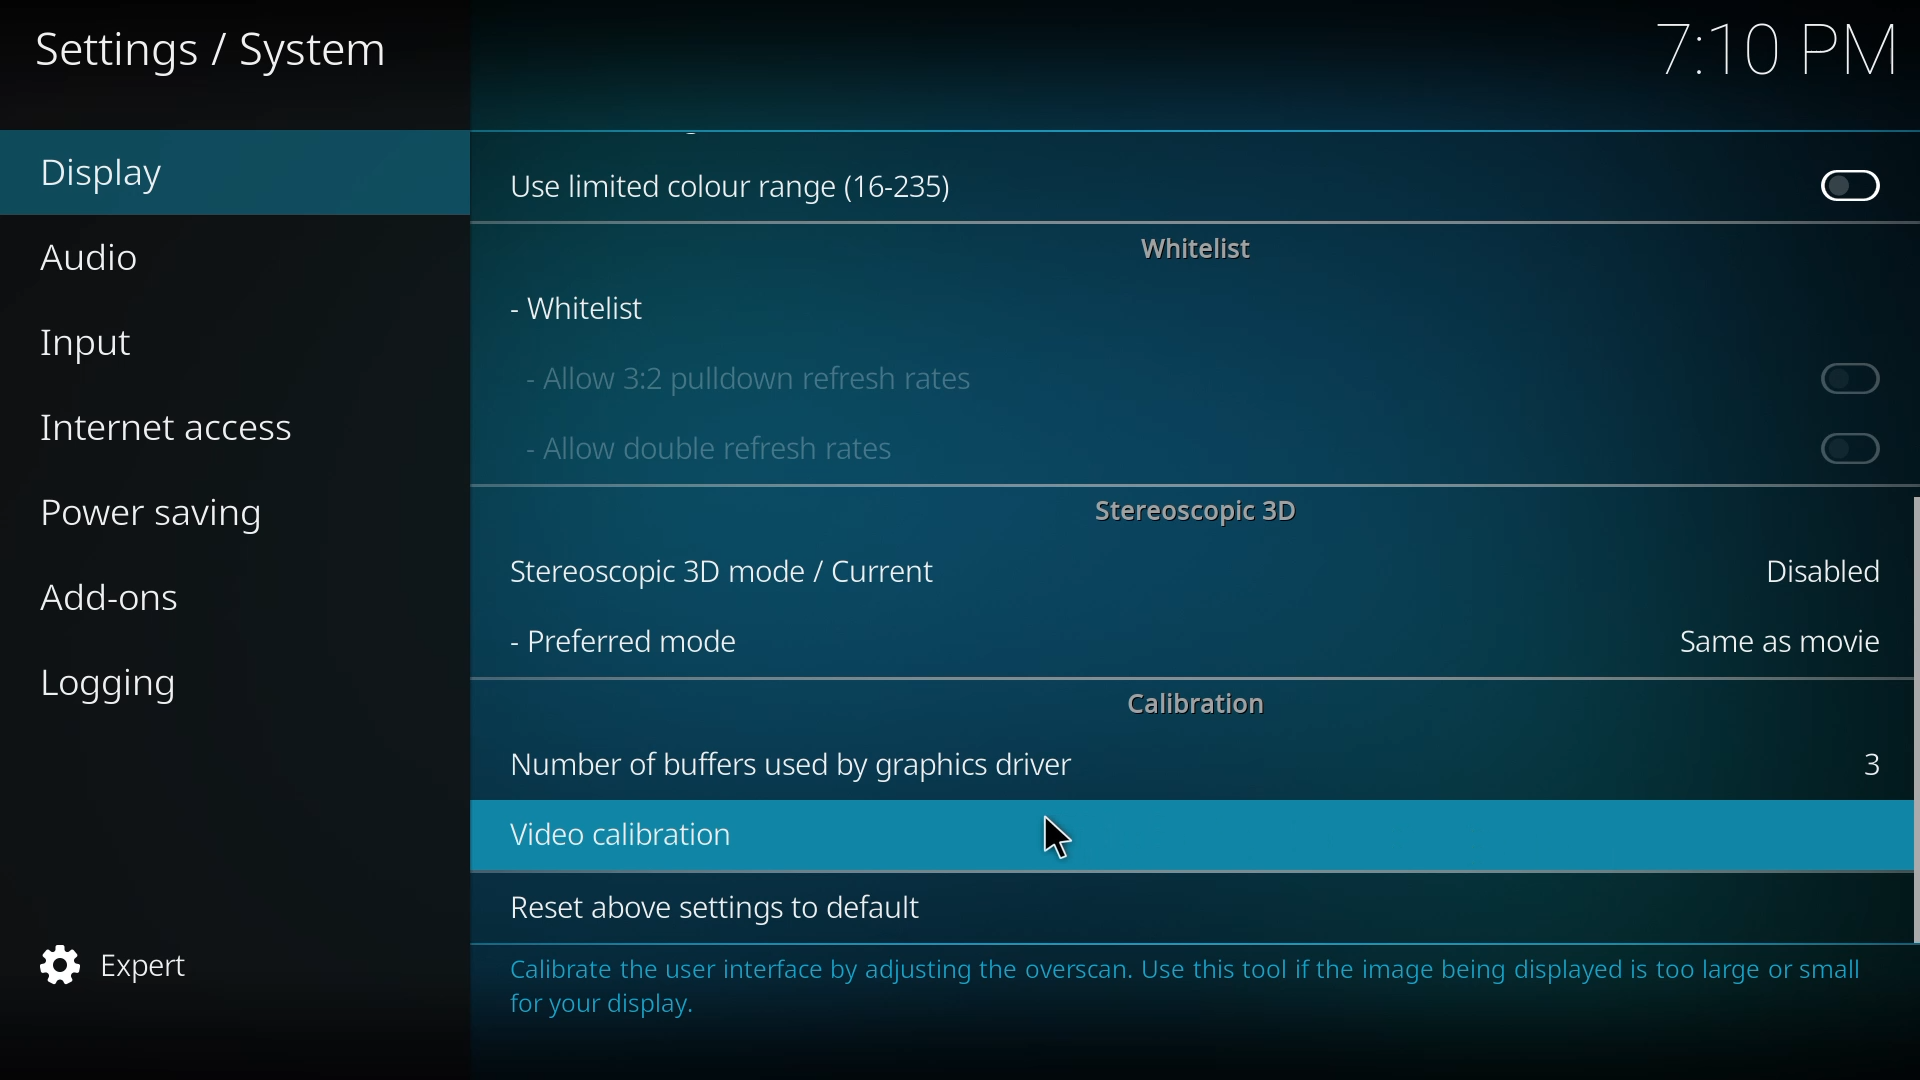 This screenshot has height=1080, width=1920. Describe the element at coordinates (1810, 569) in the screenshot. I see `disabled` at that location.